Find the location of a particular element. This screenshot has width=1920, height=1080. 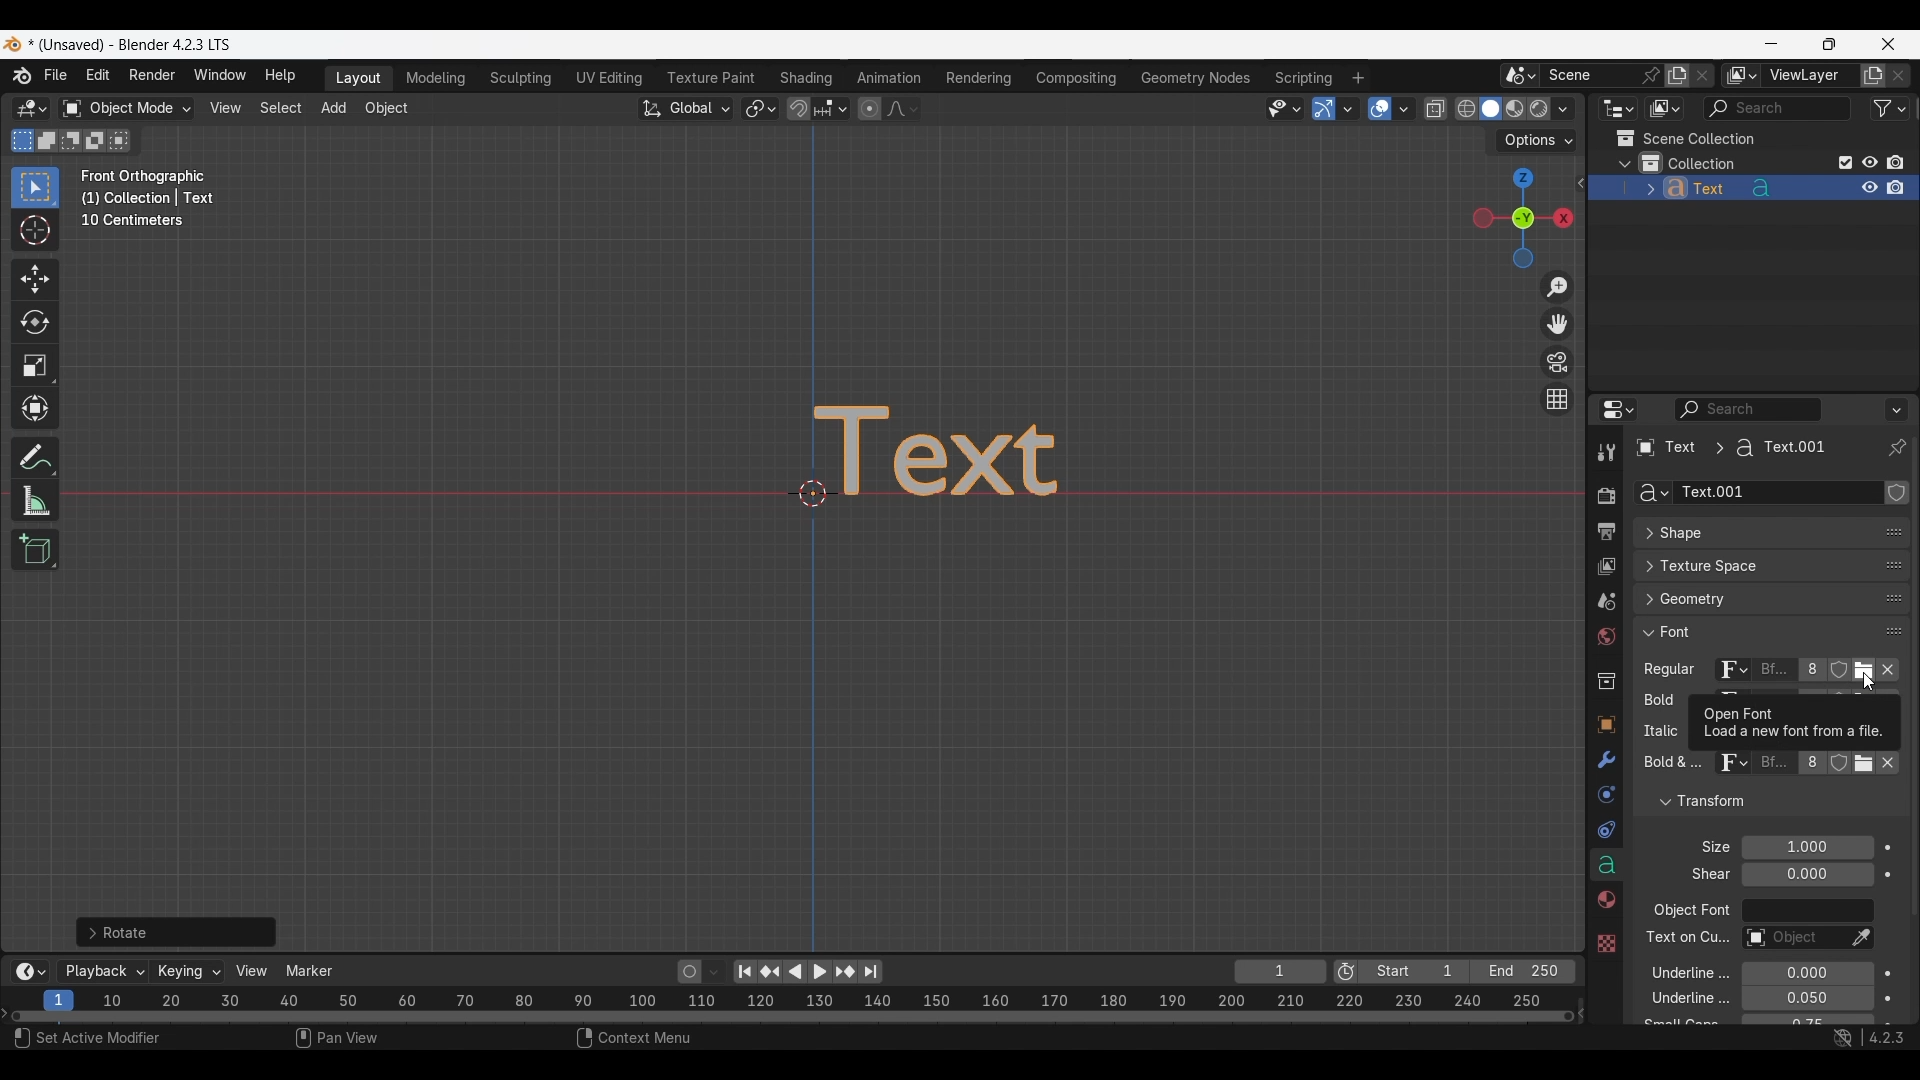

Transformation orientation, global is located at coordinates (686, 109).